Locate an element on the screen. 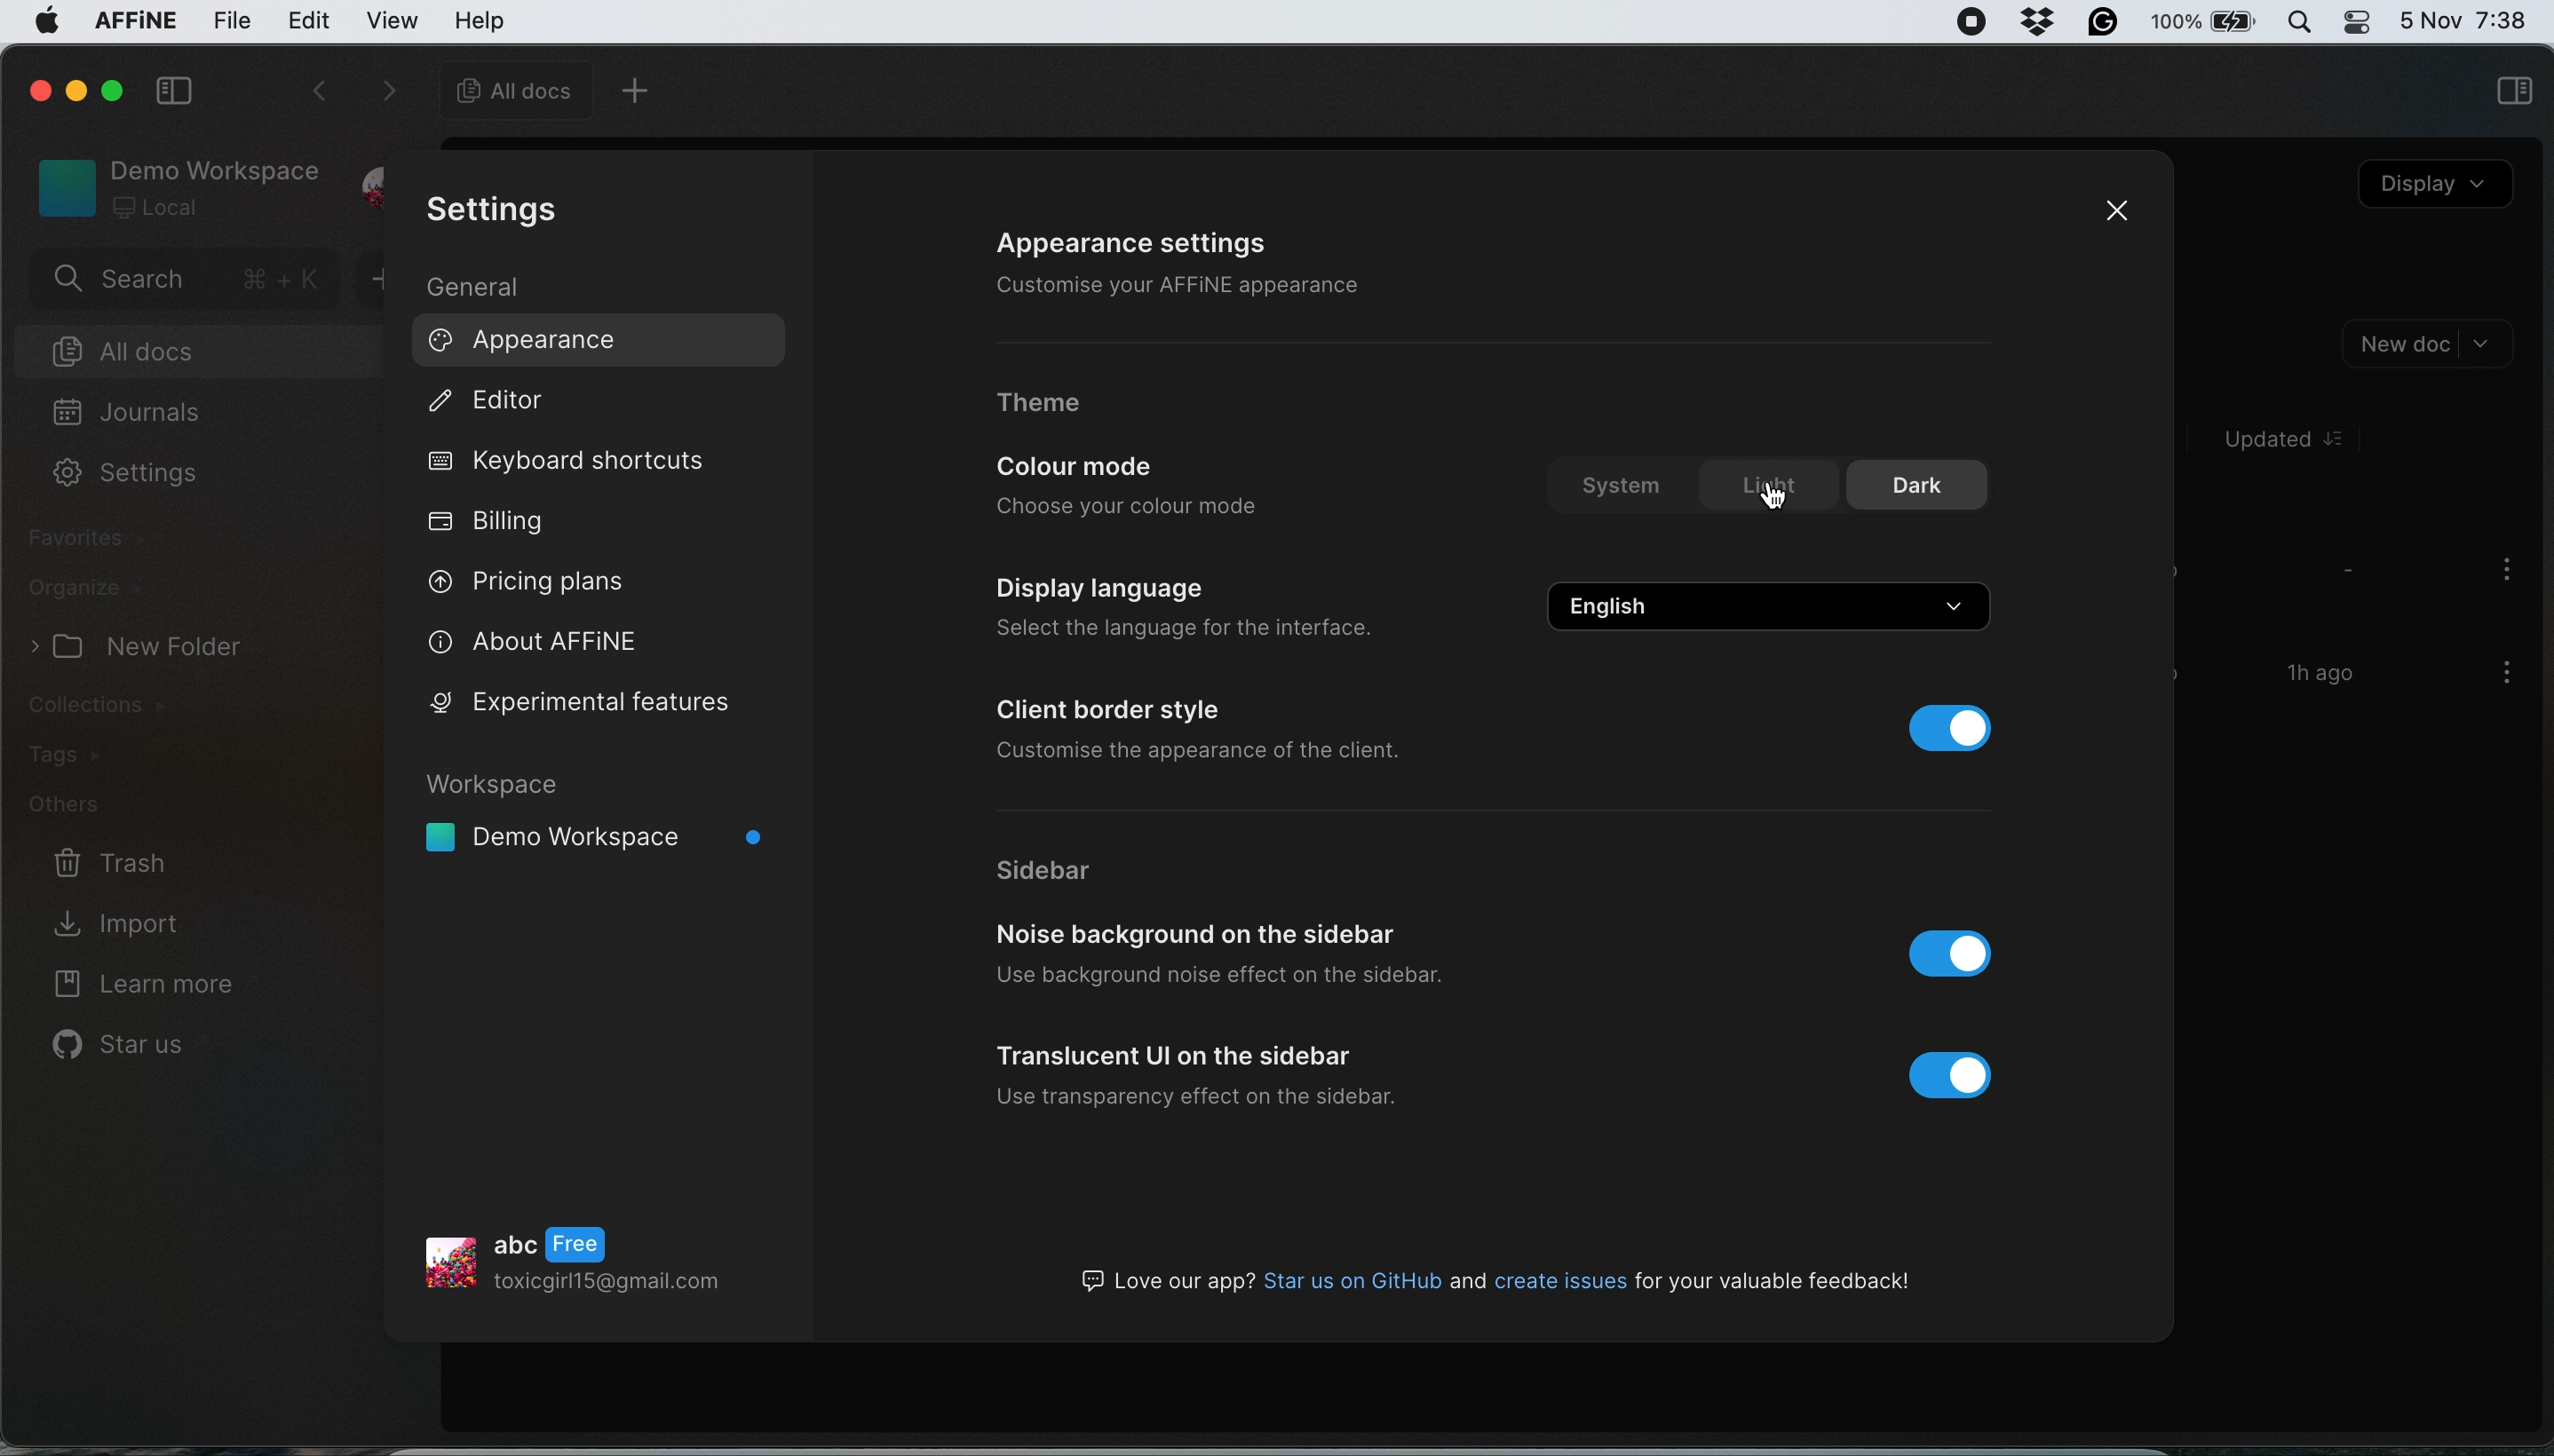 This screenshot has width=2554, height=1456. noise background on the sidebar is located at coordinates (1206, 934).